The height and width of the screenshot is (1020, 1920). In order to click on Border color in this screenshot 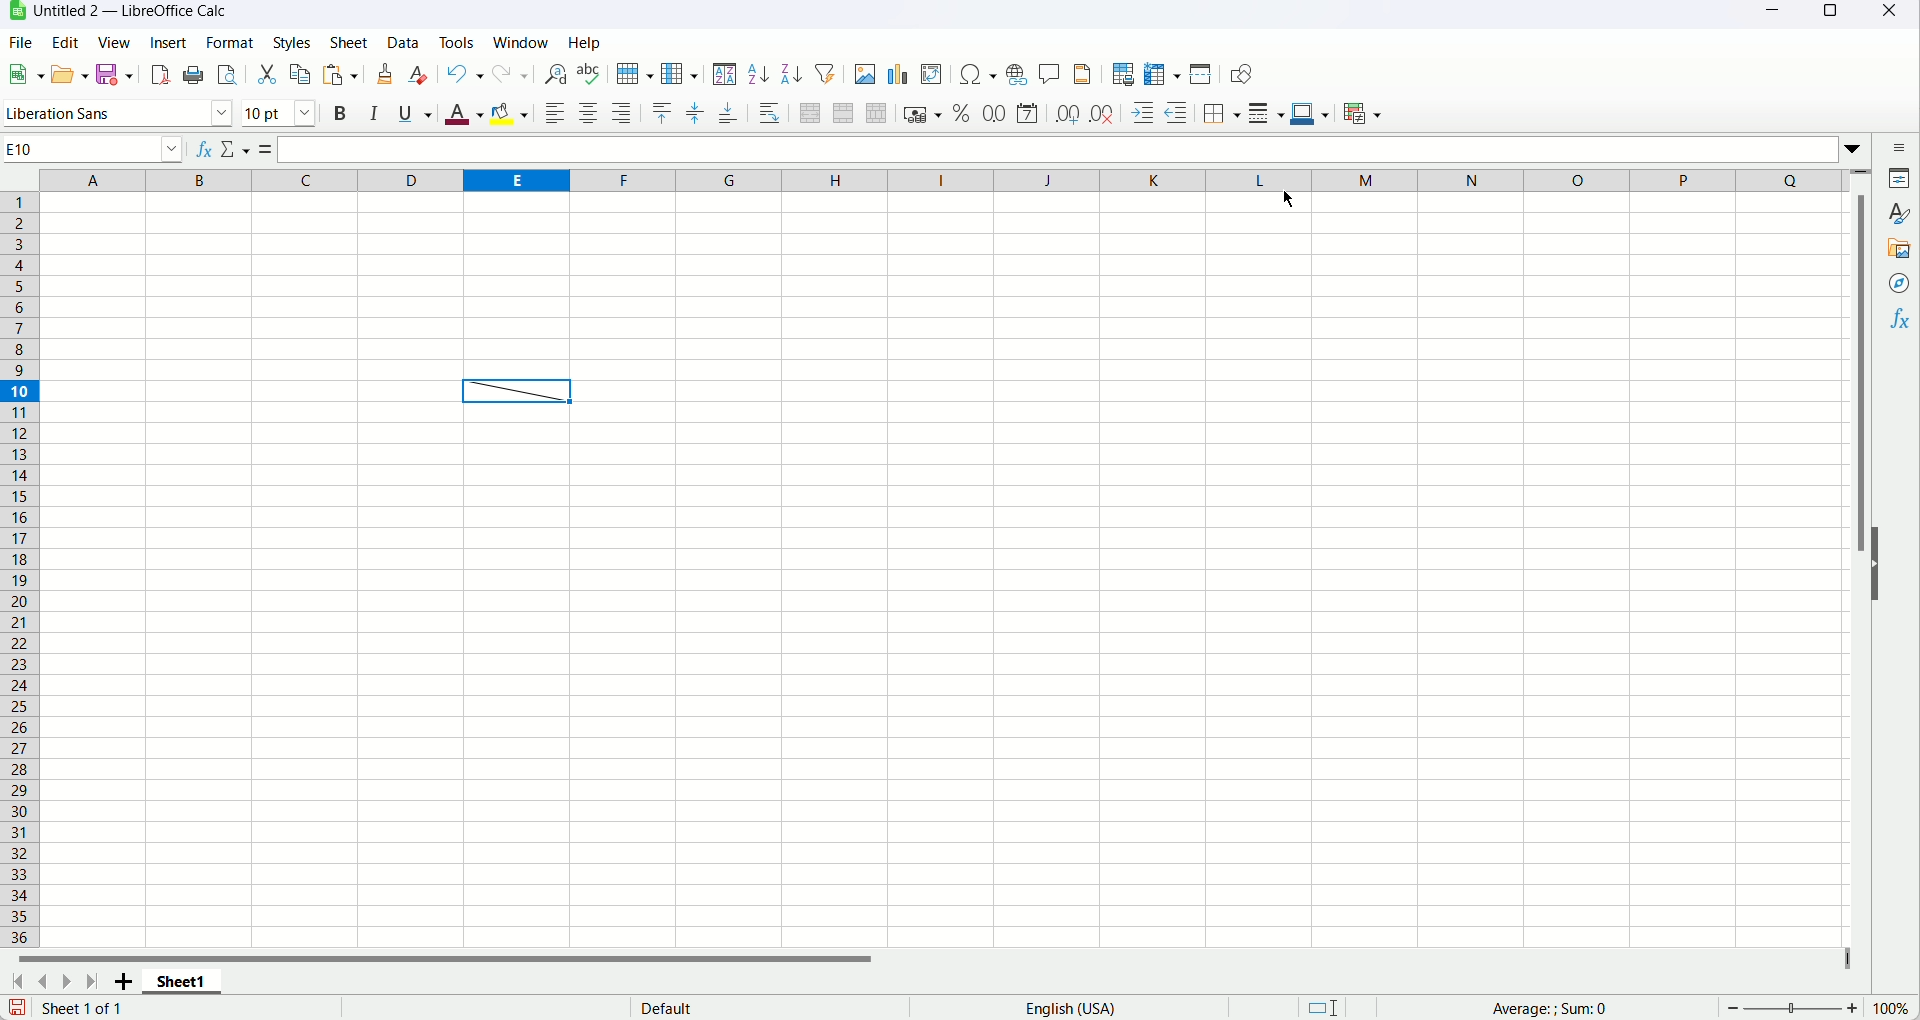, I will do `click(1310, 115)`.